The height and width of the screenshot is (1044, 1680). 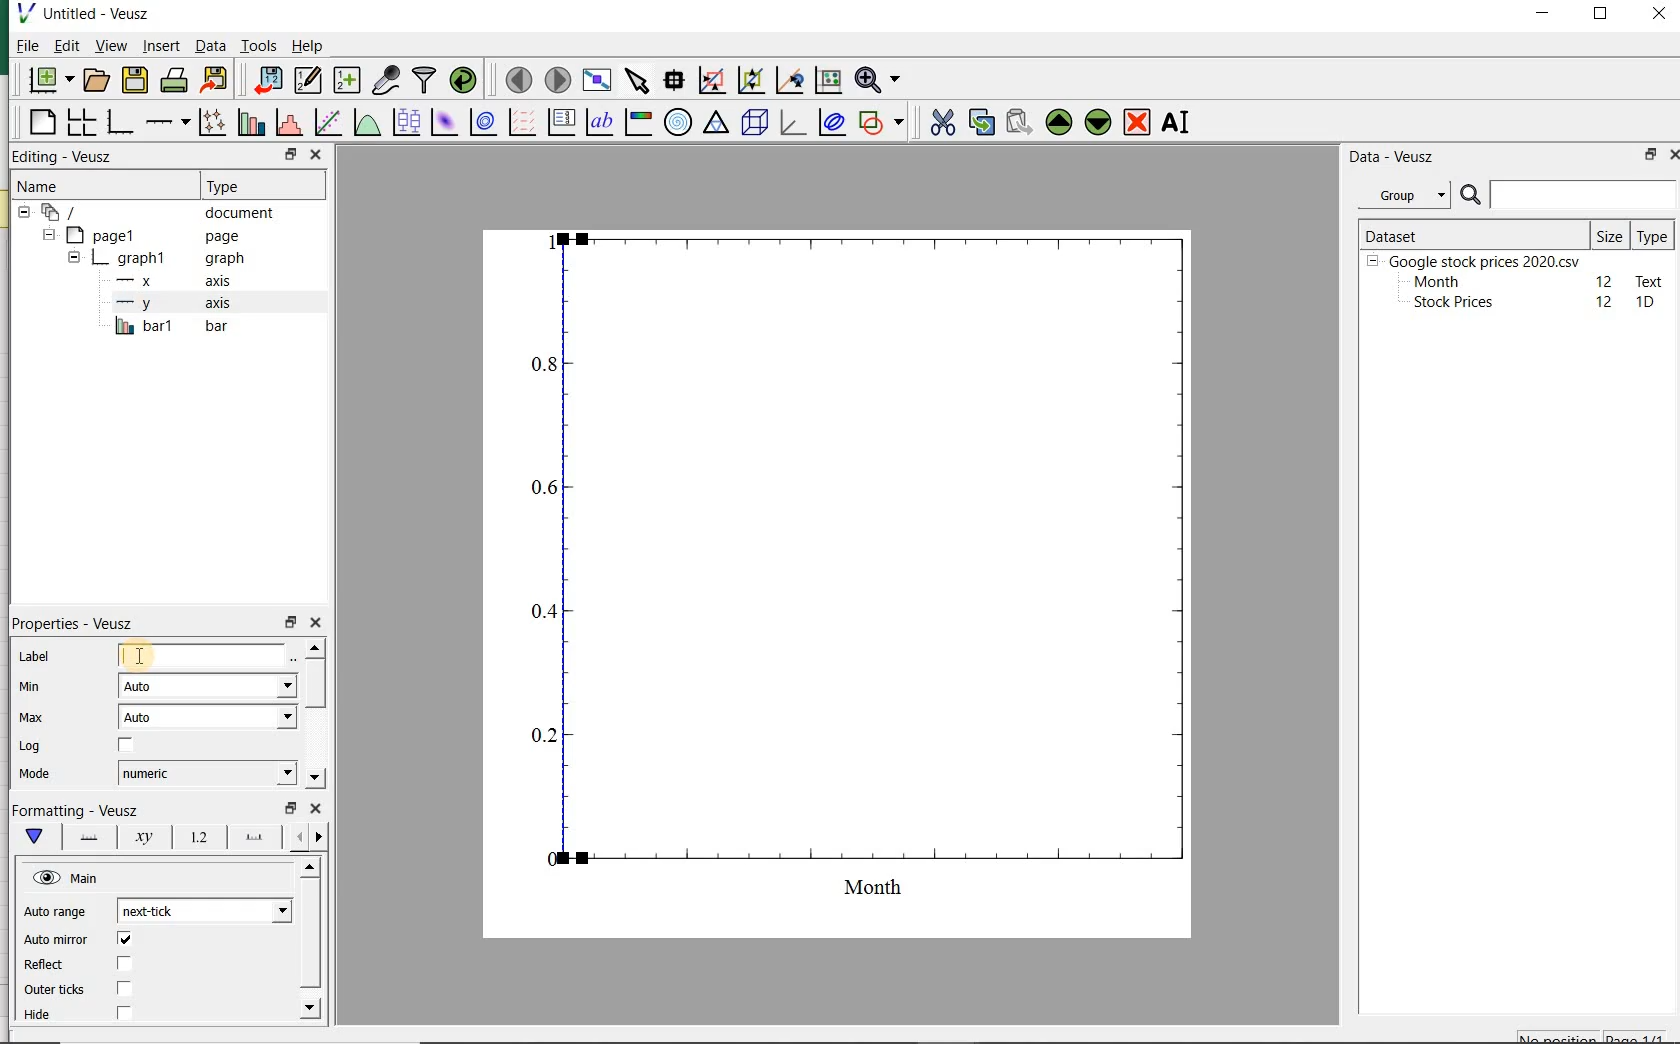 I want to click on major ticks, so click(x=251, y=840).